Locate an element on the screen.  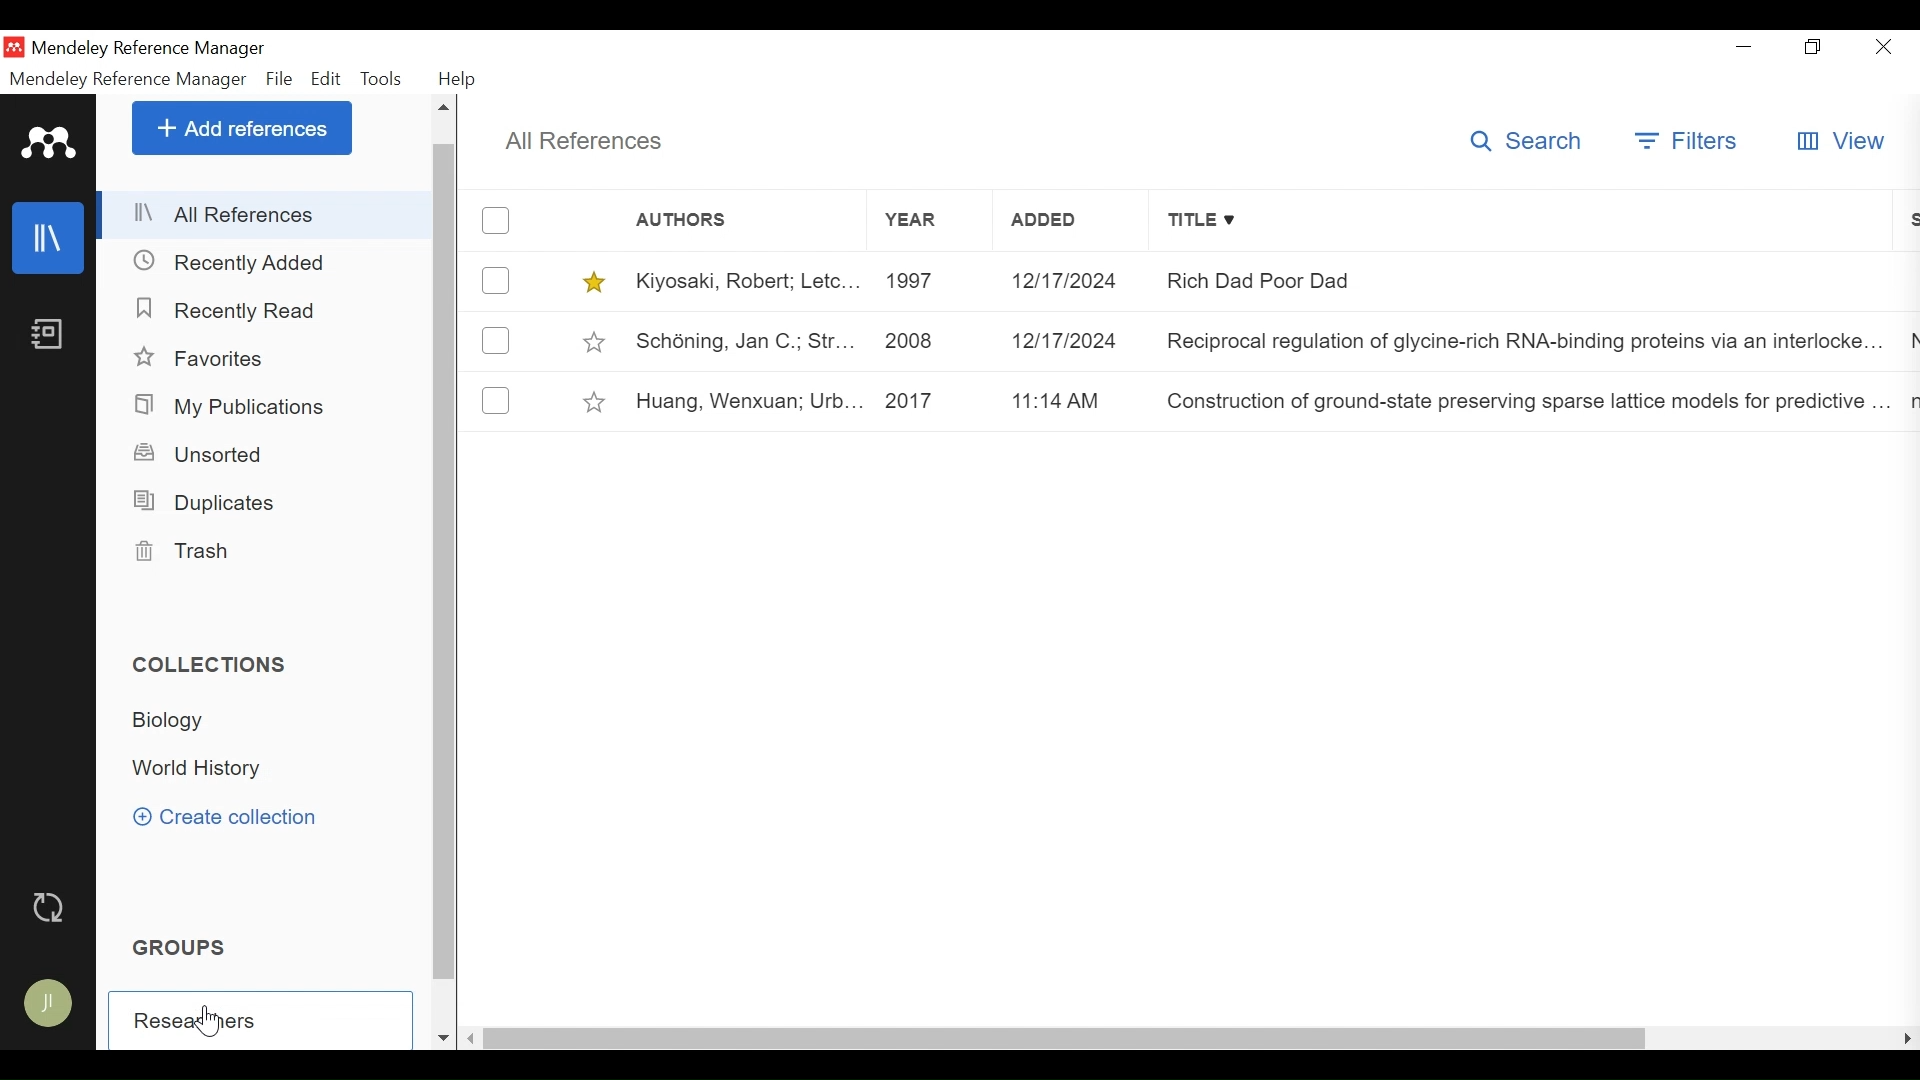
11:14 am is located at coordinates (1072, 399).